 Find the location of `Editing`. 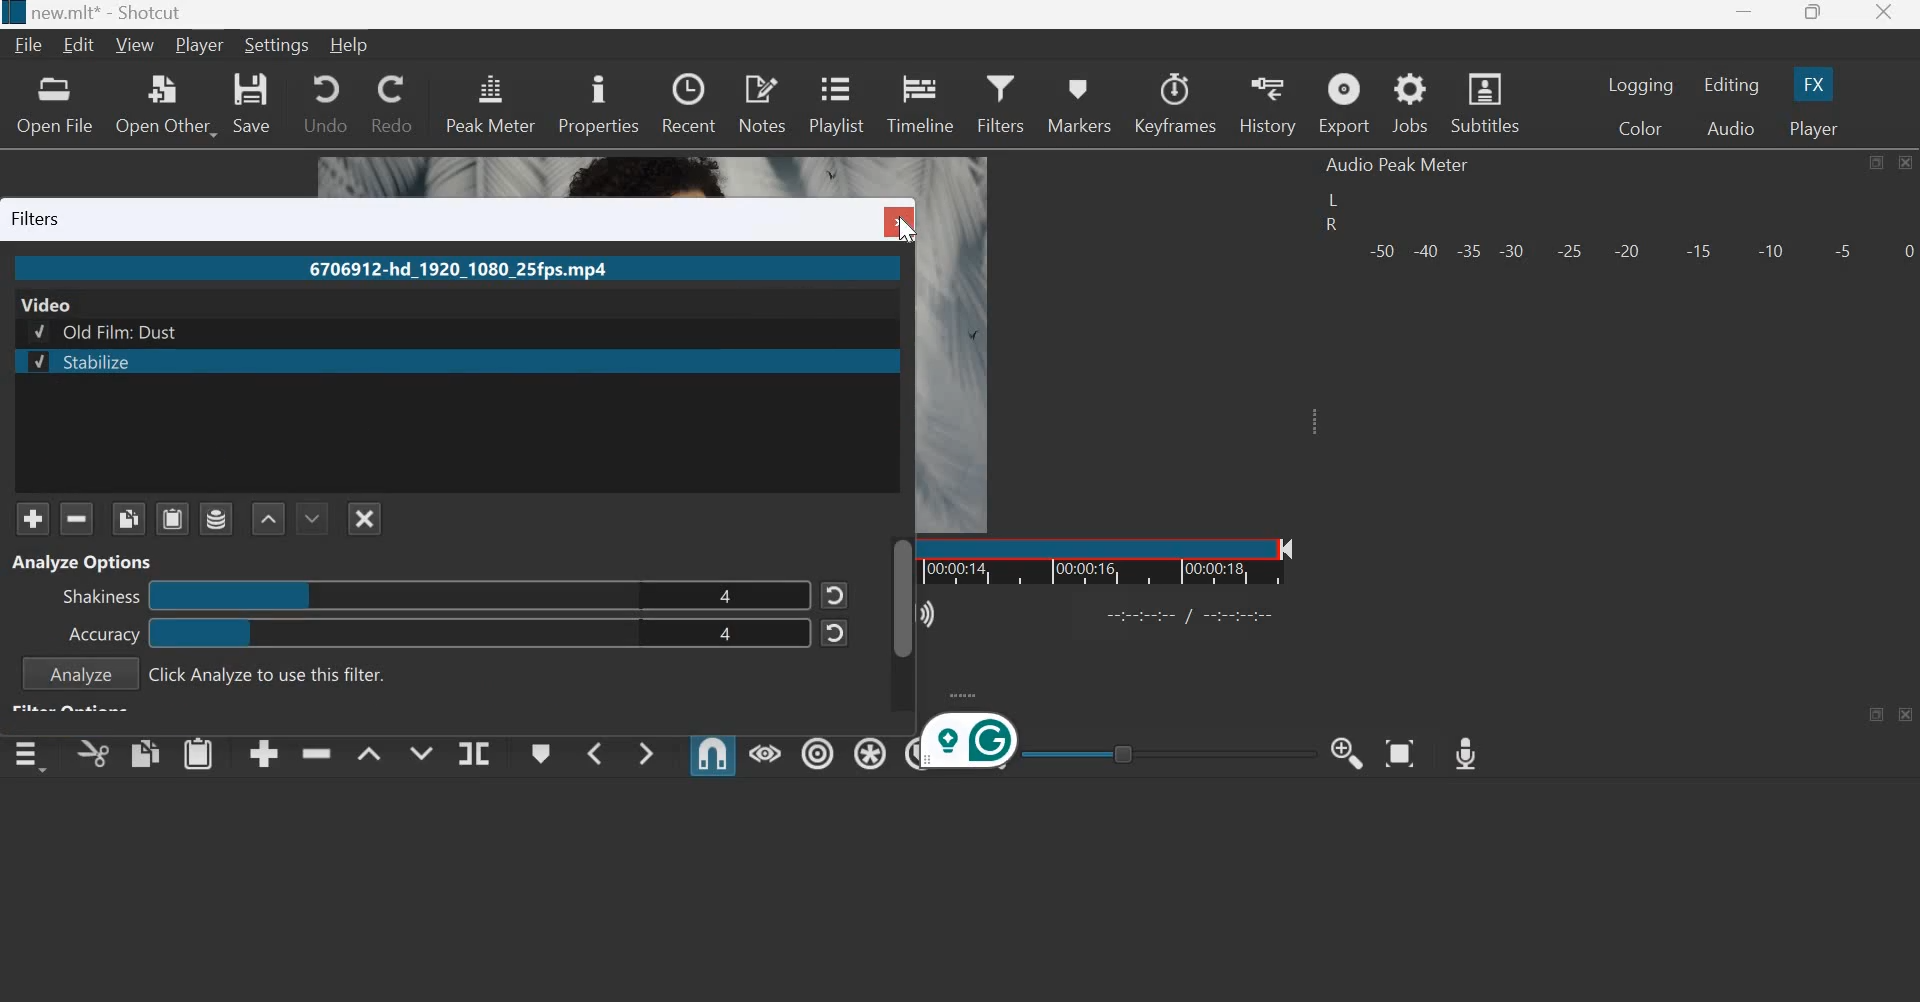

Editing is located at coordinates (1730, 85).